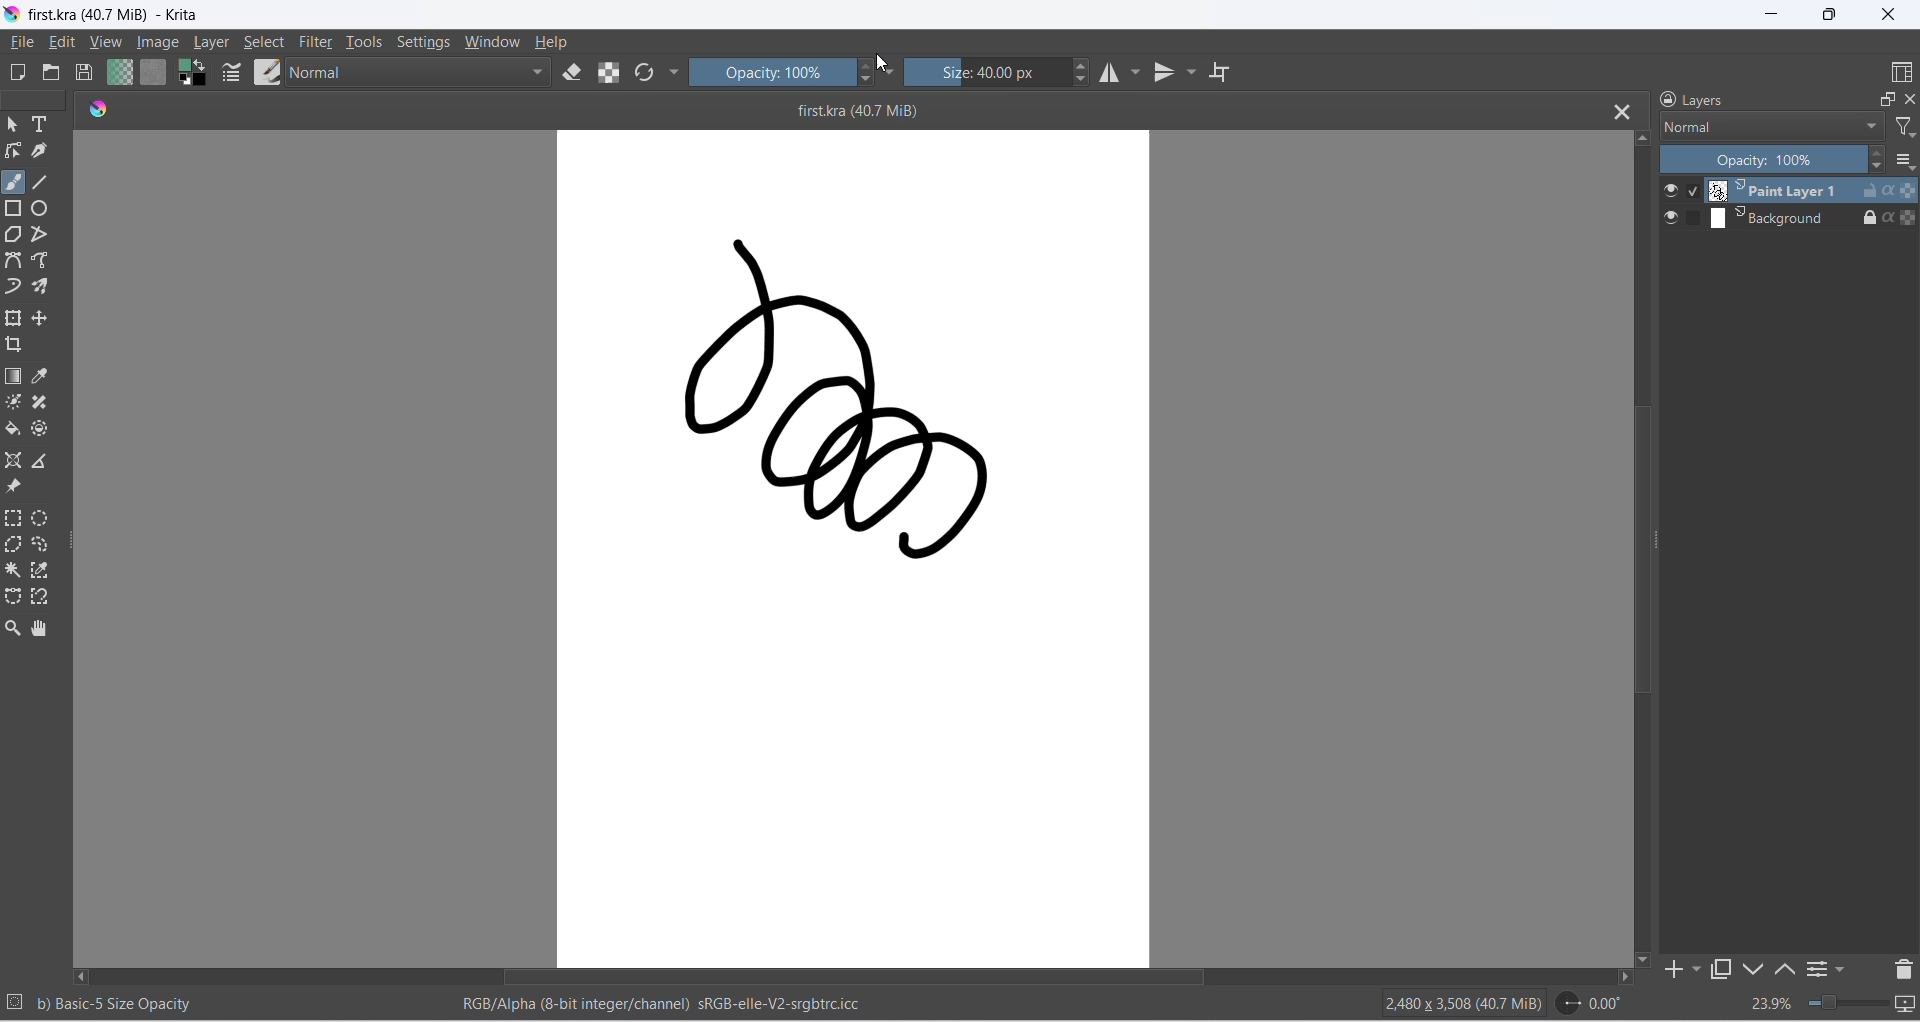  What do you see at coordinates (1191, 72) in the screenshot?
I see `vertical mirror options dropdown button` at bounding box center [1191, 72].